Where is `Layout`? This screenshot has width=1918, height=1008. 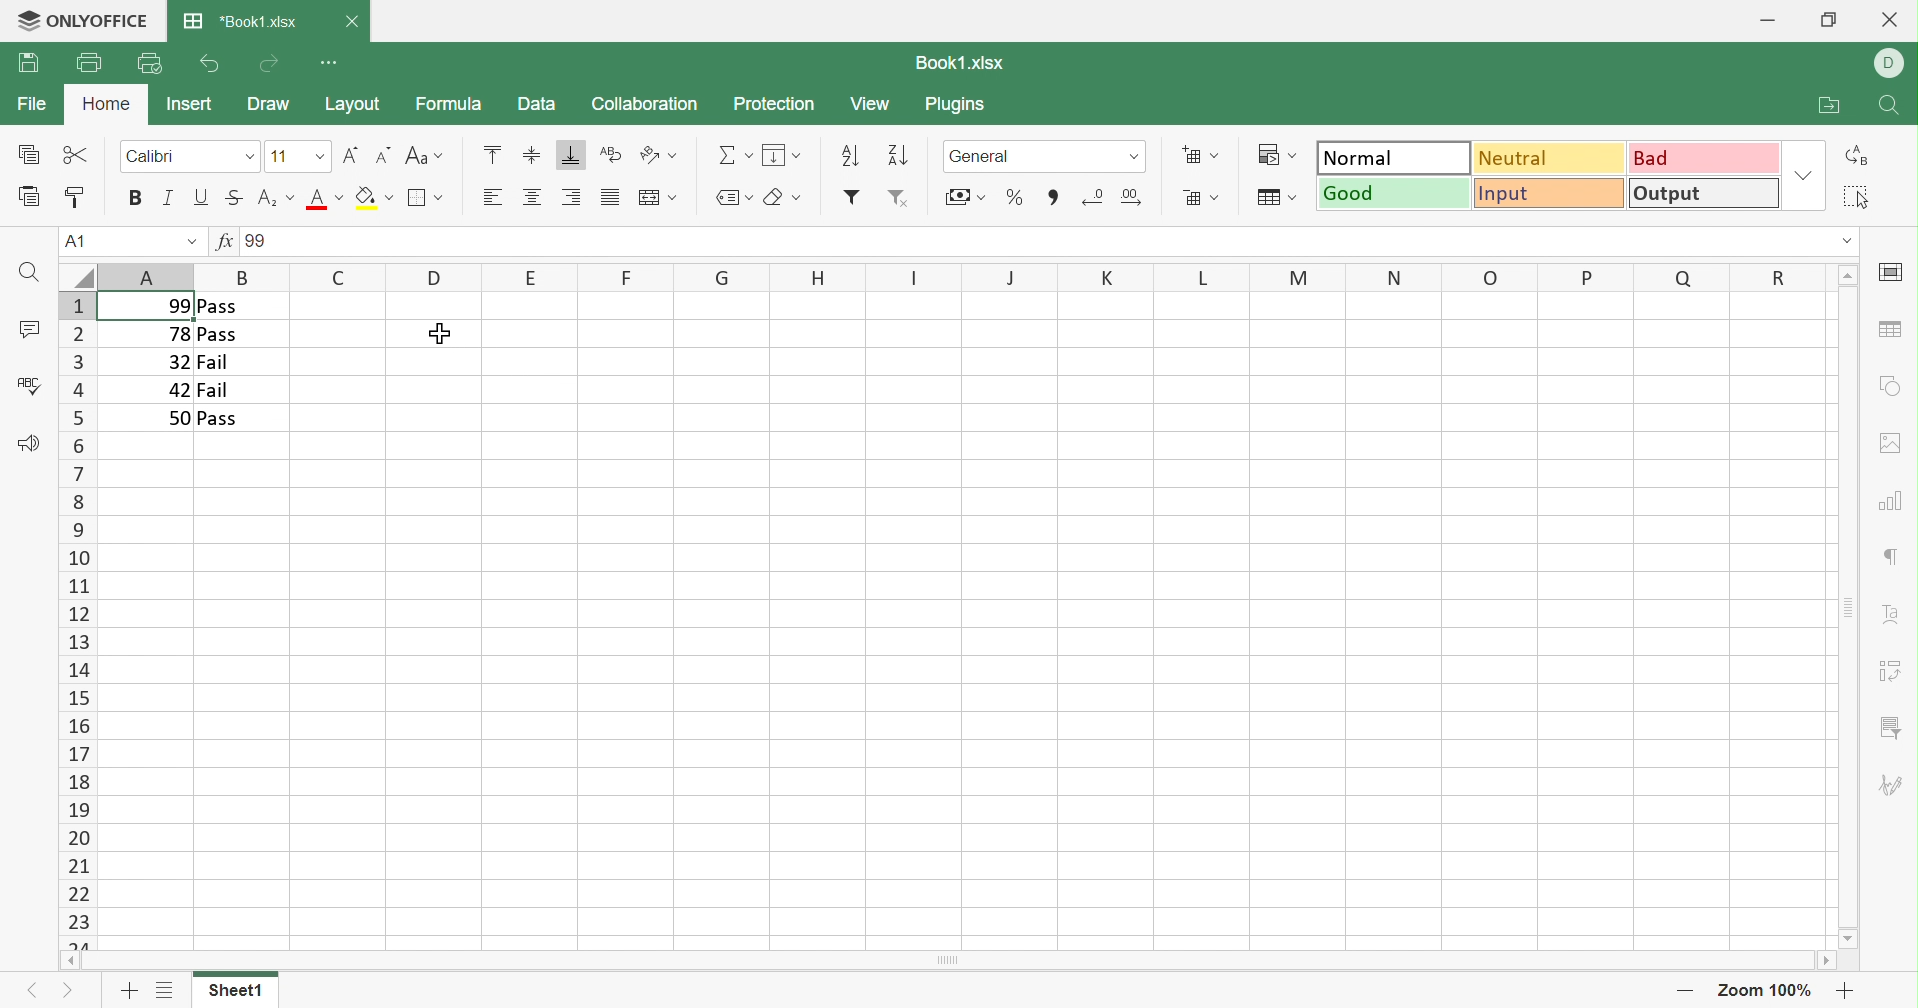
Layout is located at coordinates (353, 104).